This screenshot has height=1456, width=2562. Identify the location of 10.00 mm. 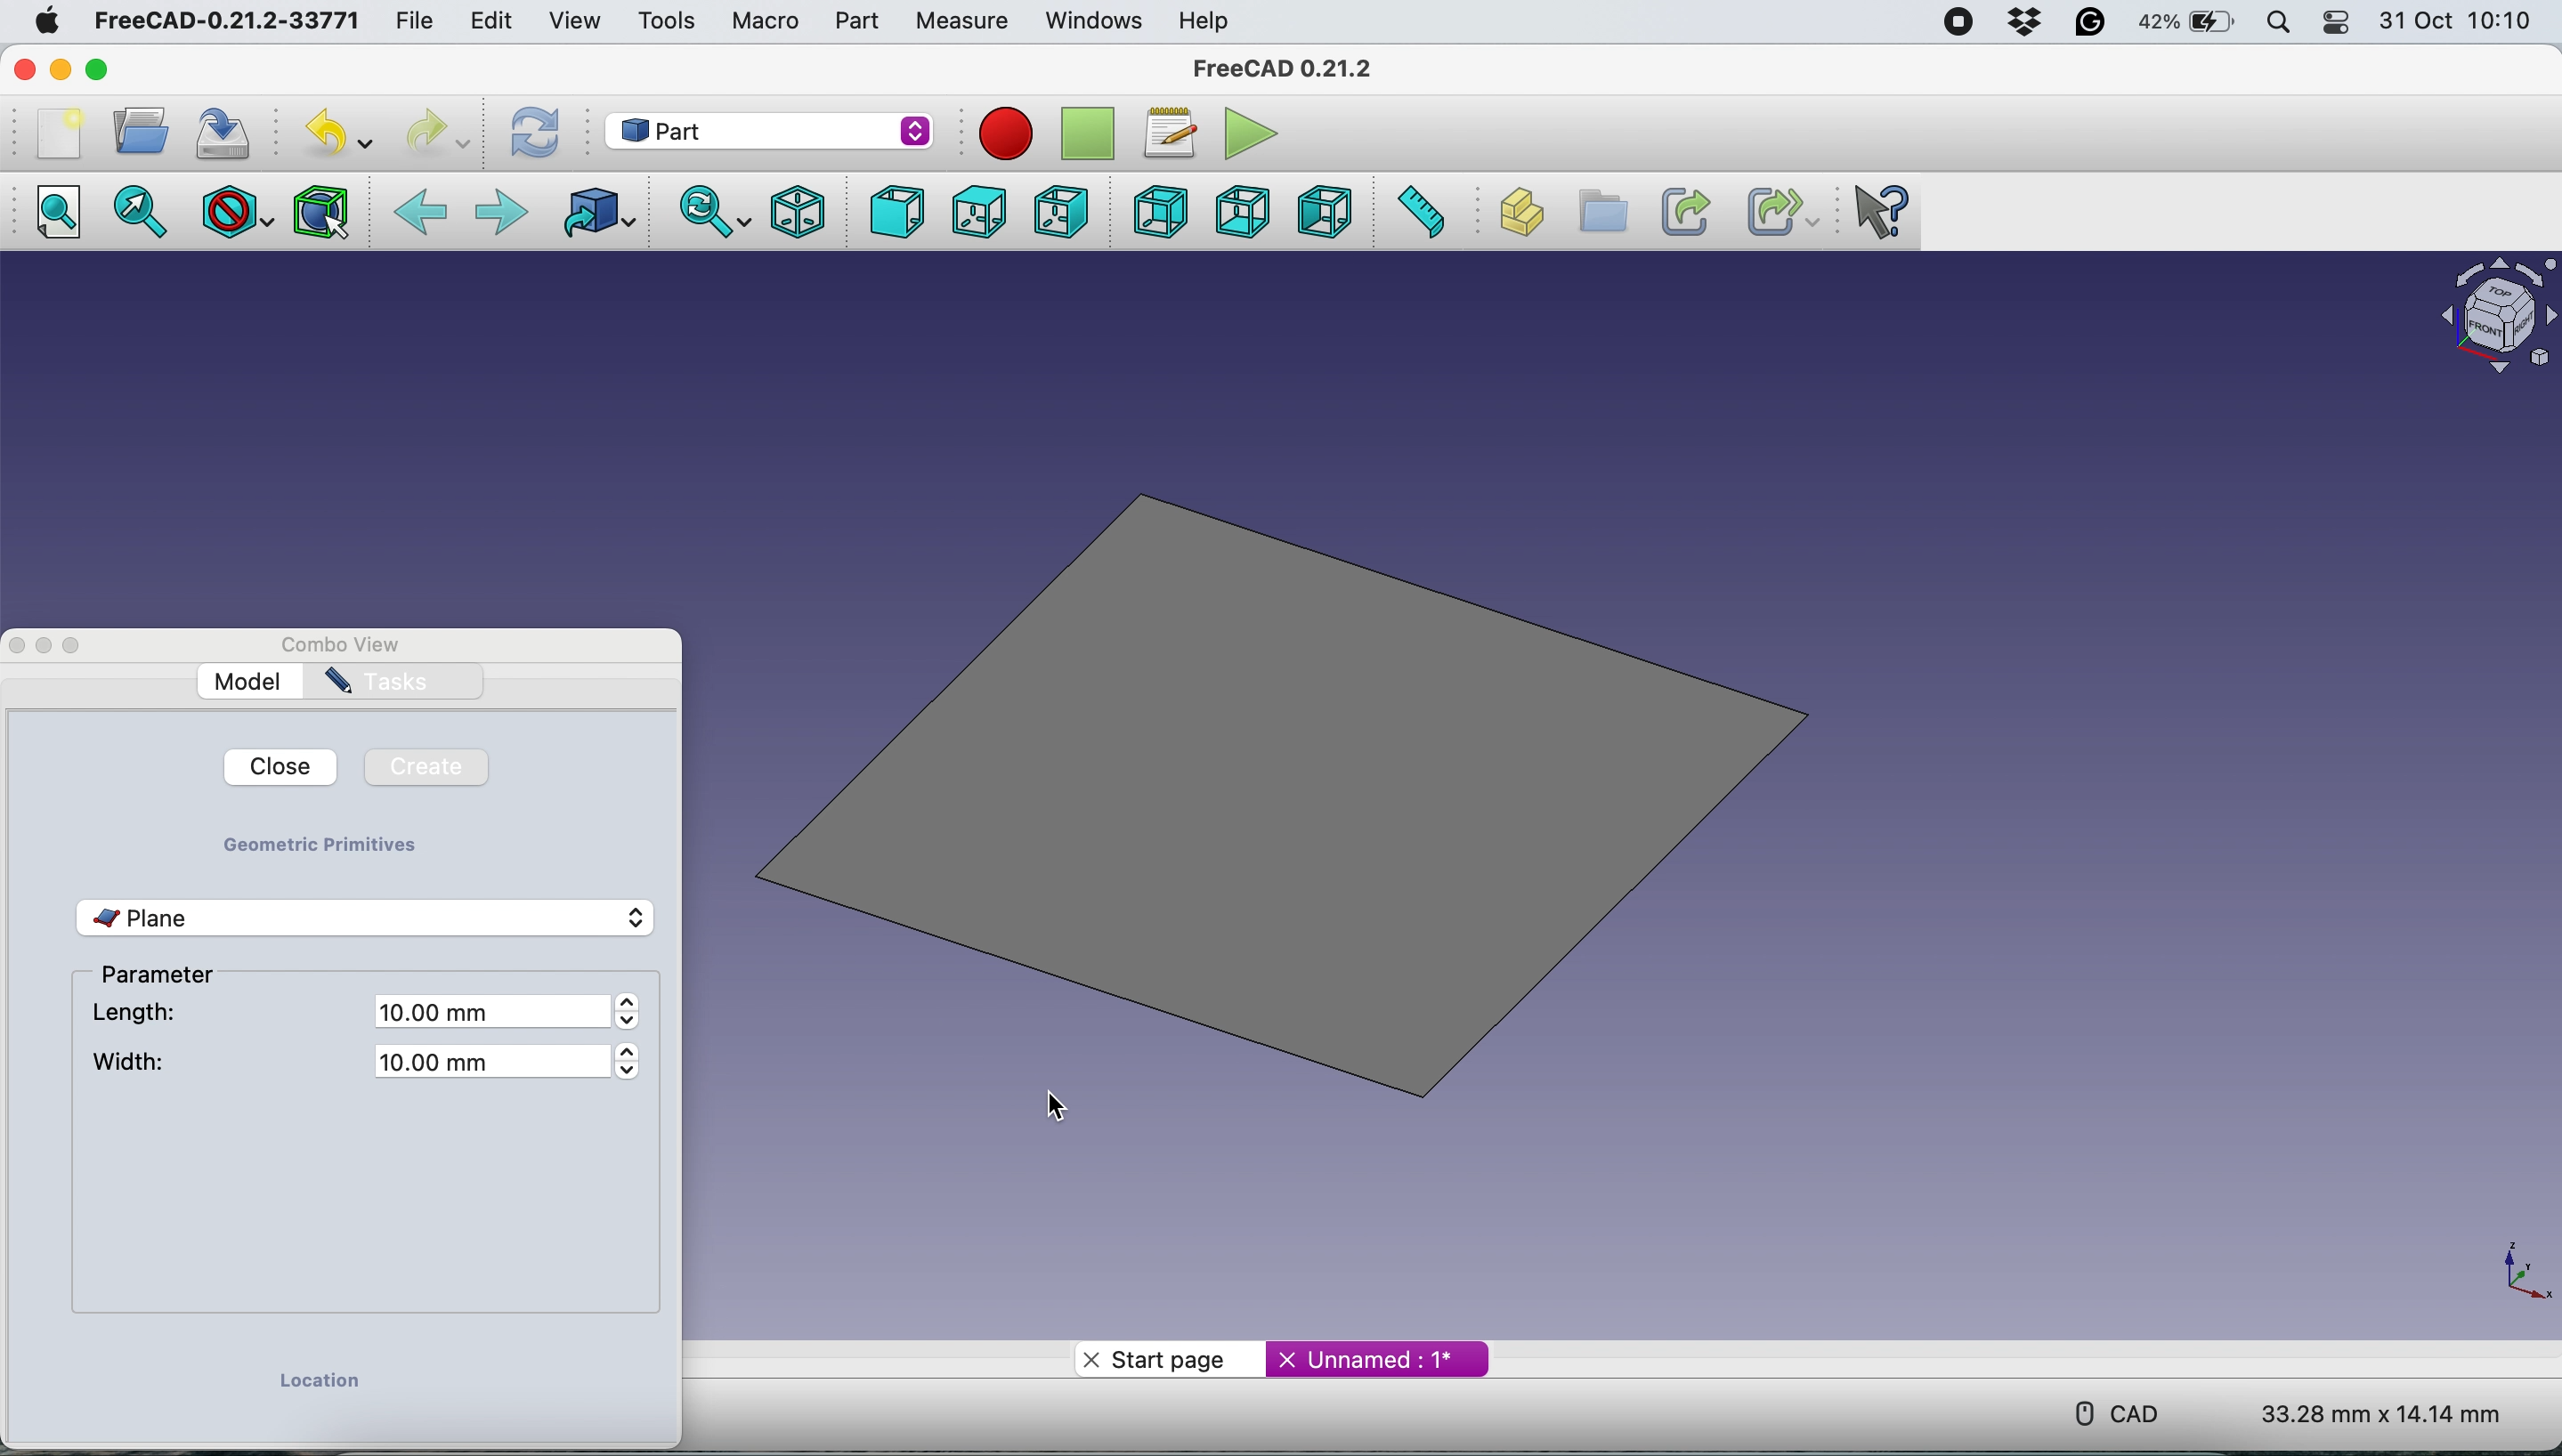
(500, 1013).